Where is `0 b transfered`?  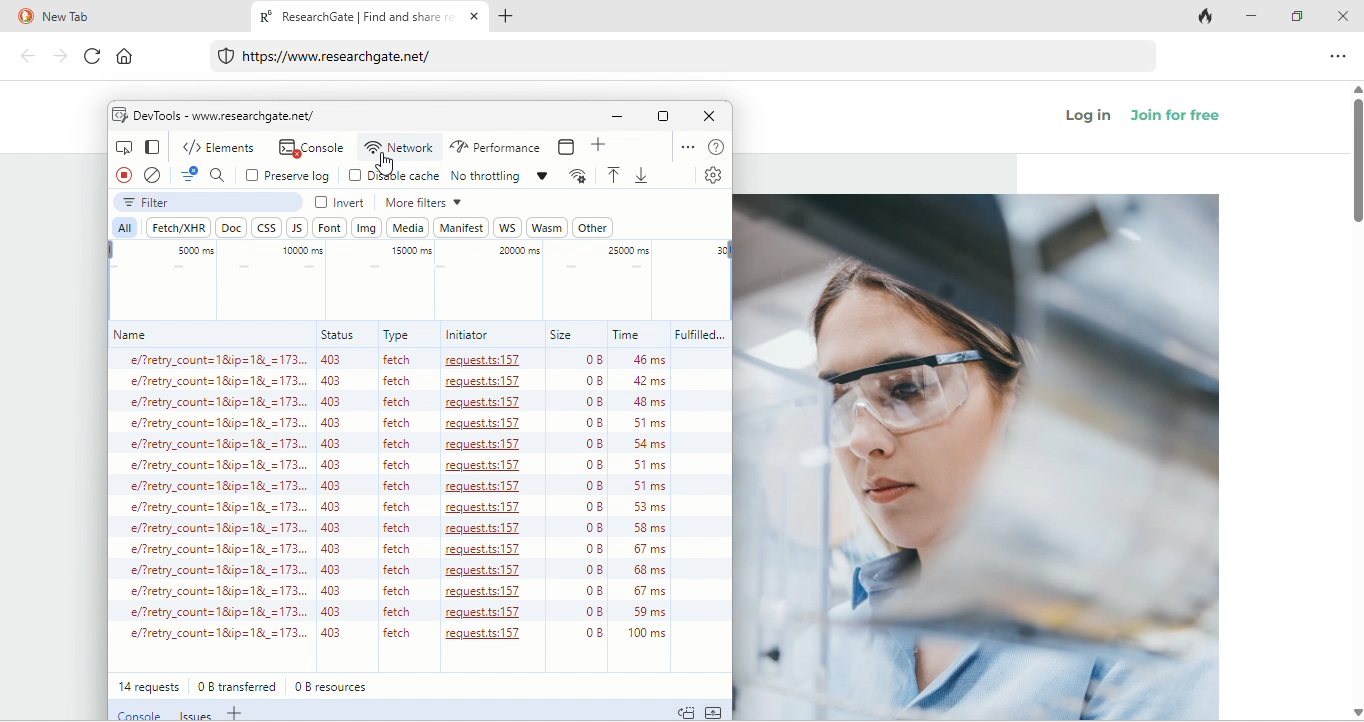 0 b transfered is located at coordinates (240, 685).